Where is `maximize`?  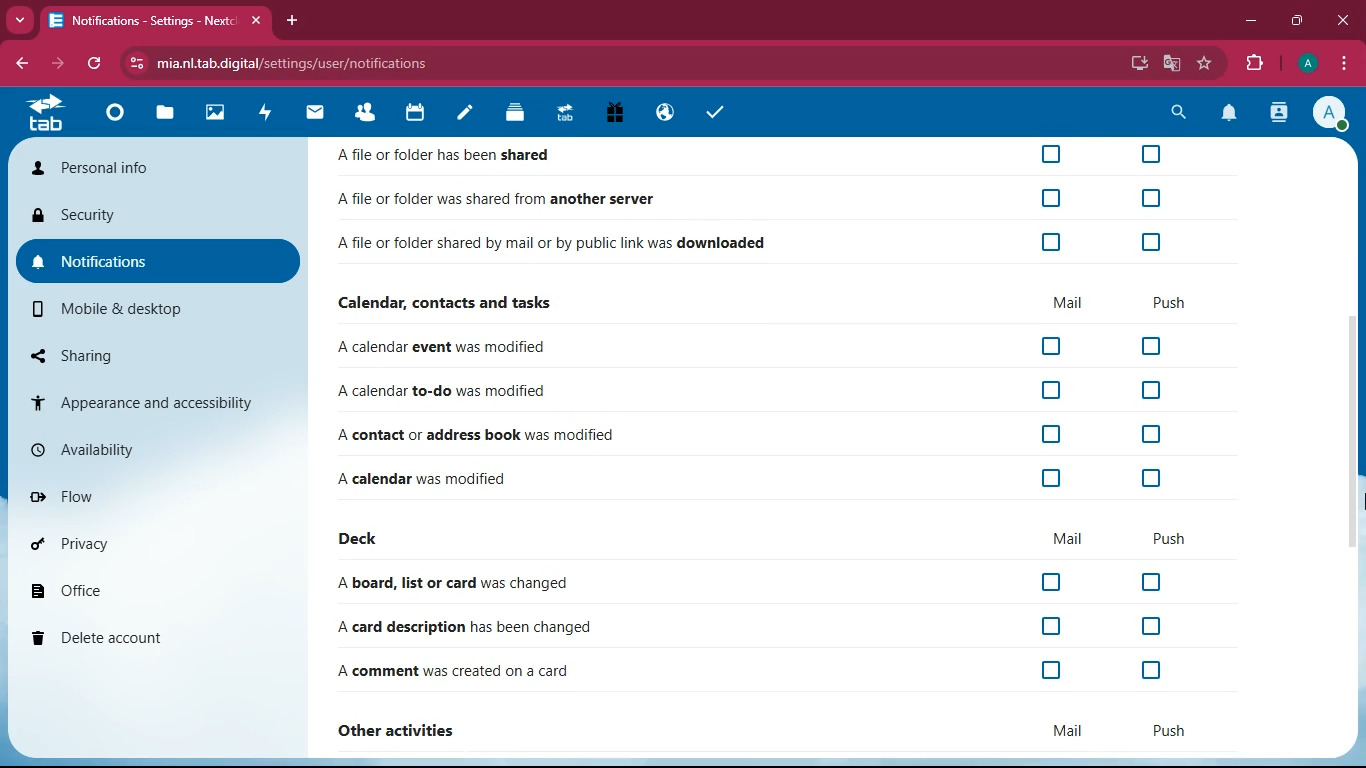 maximize is located at coordinates (1297, 21).